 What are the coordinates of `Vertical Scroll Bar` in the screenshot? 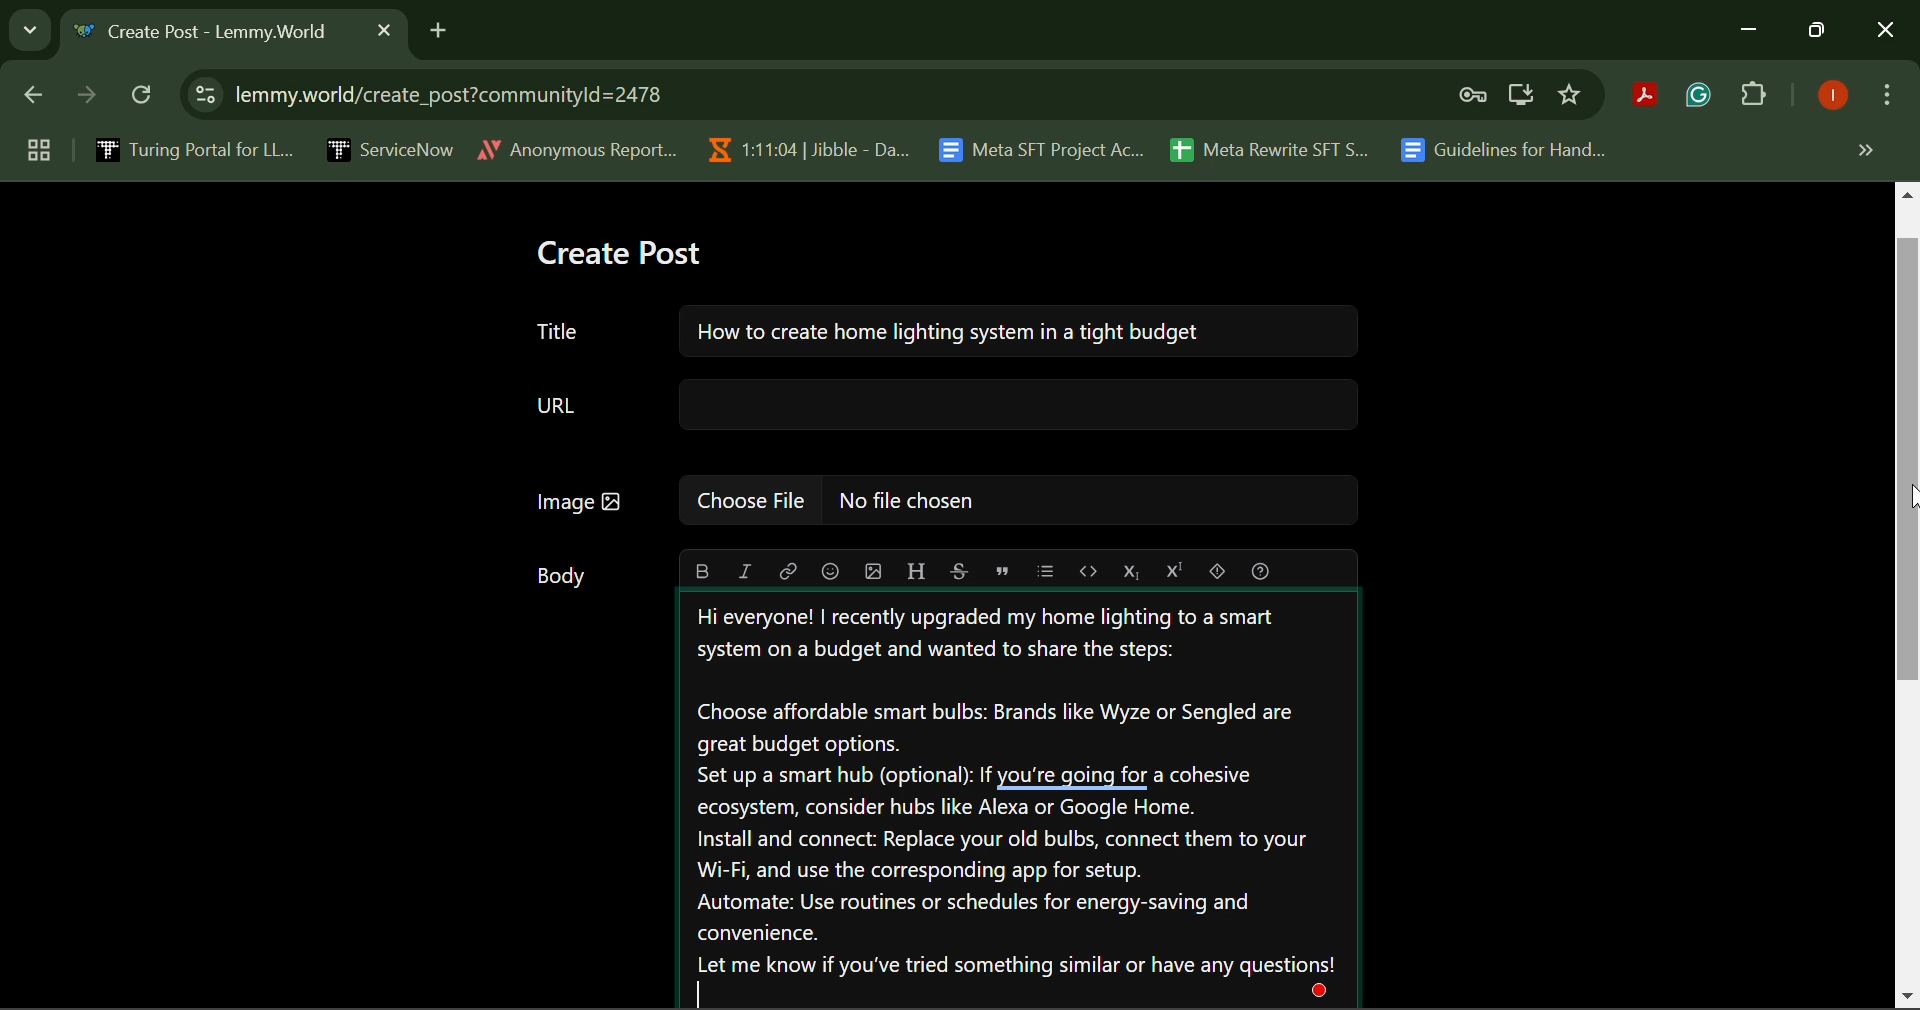 It's located at (1908, 596).